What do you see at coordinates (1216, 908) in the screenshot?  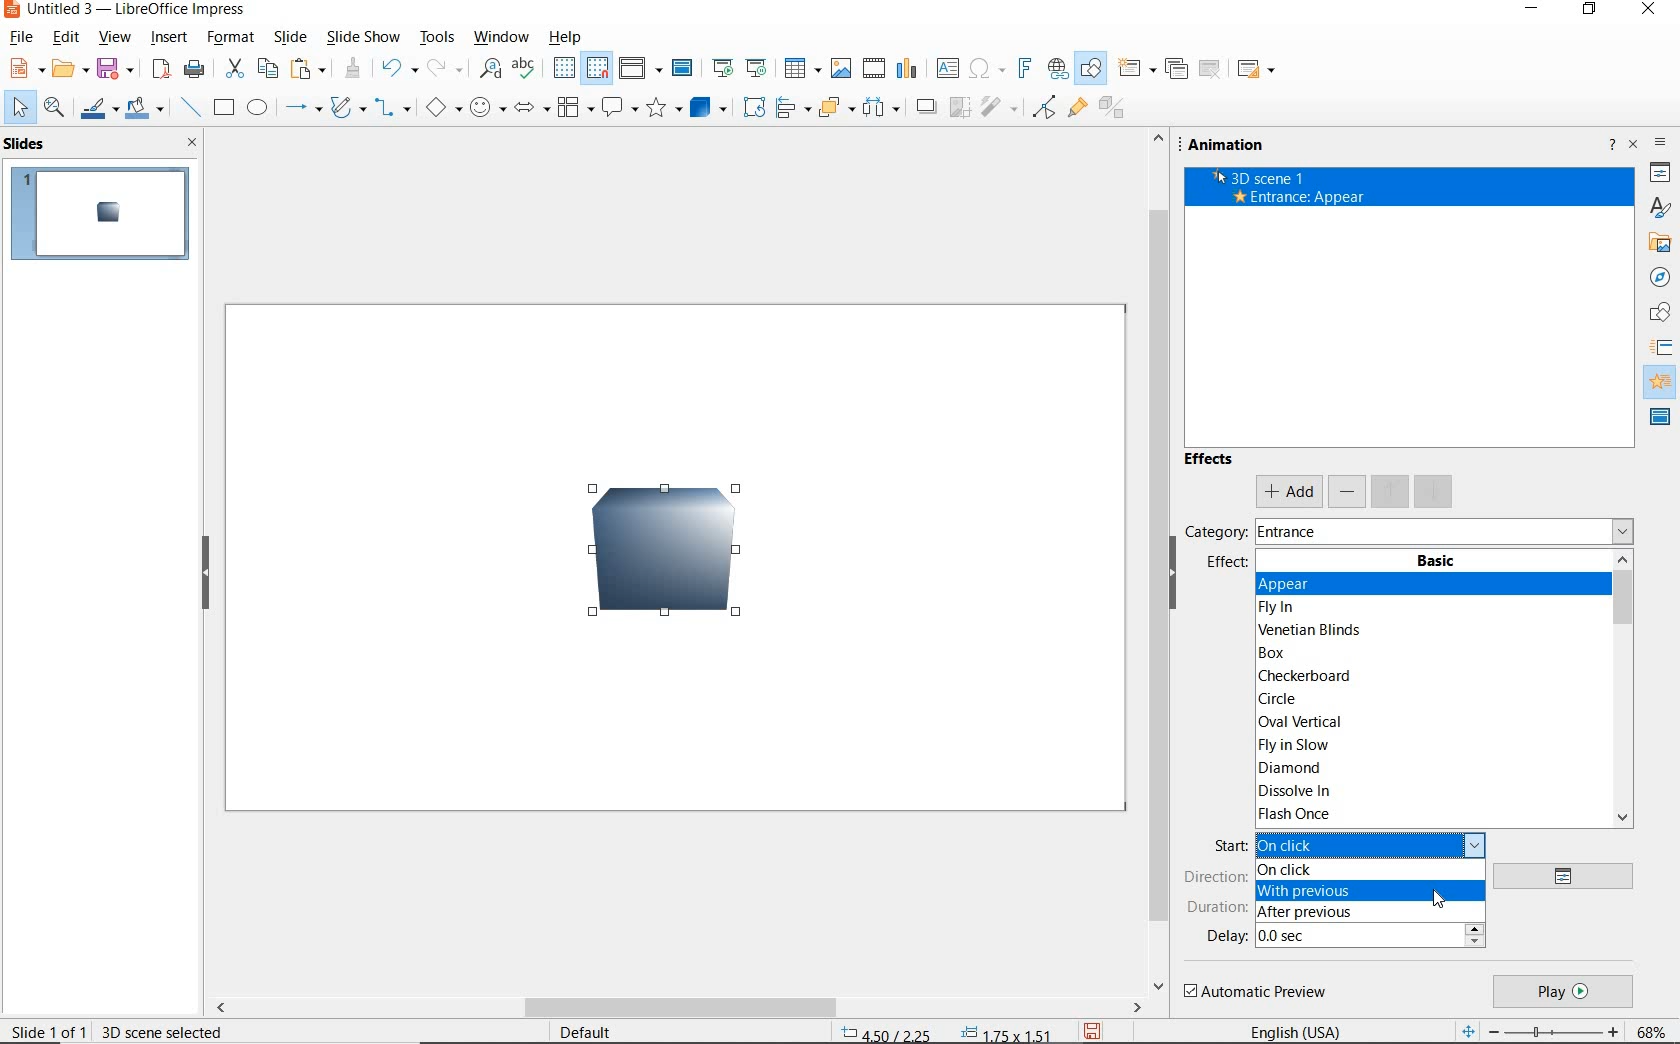 I see `duration` at bounding box center [1216, 908].